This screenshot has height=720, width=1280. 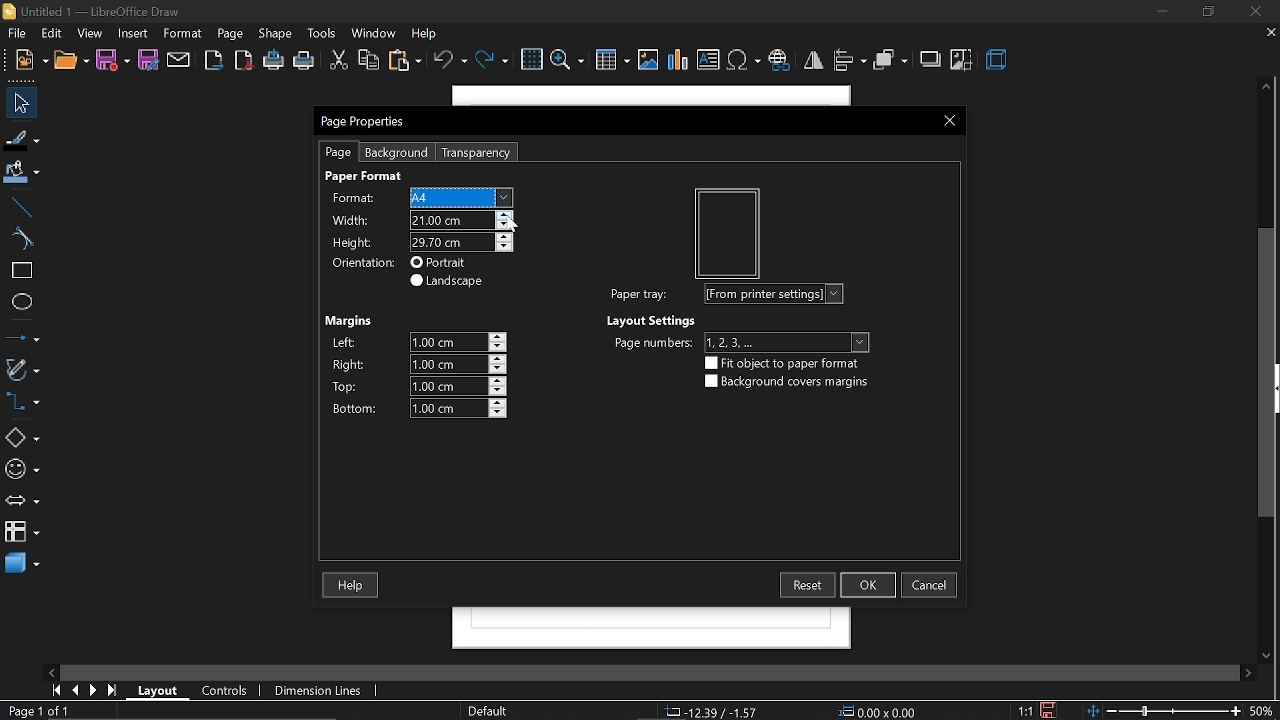 I want to click on Layout settings, so click(x=650, y=321).